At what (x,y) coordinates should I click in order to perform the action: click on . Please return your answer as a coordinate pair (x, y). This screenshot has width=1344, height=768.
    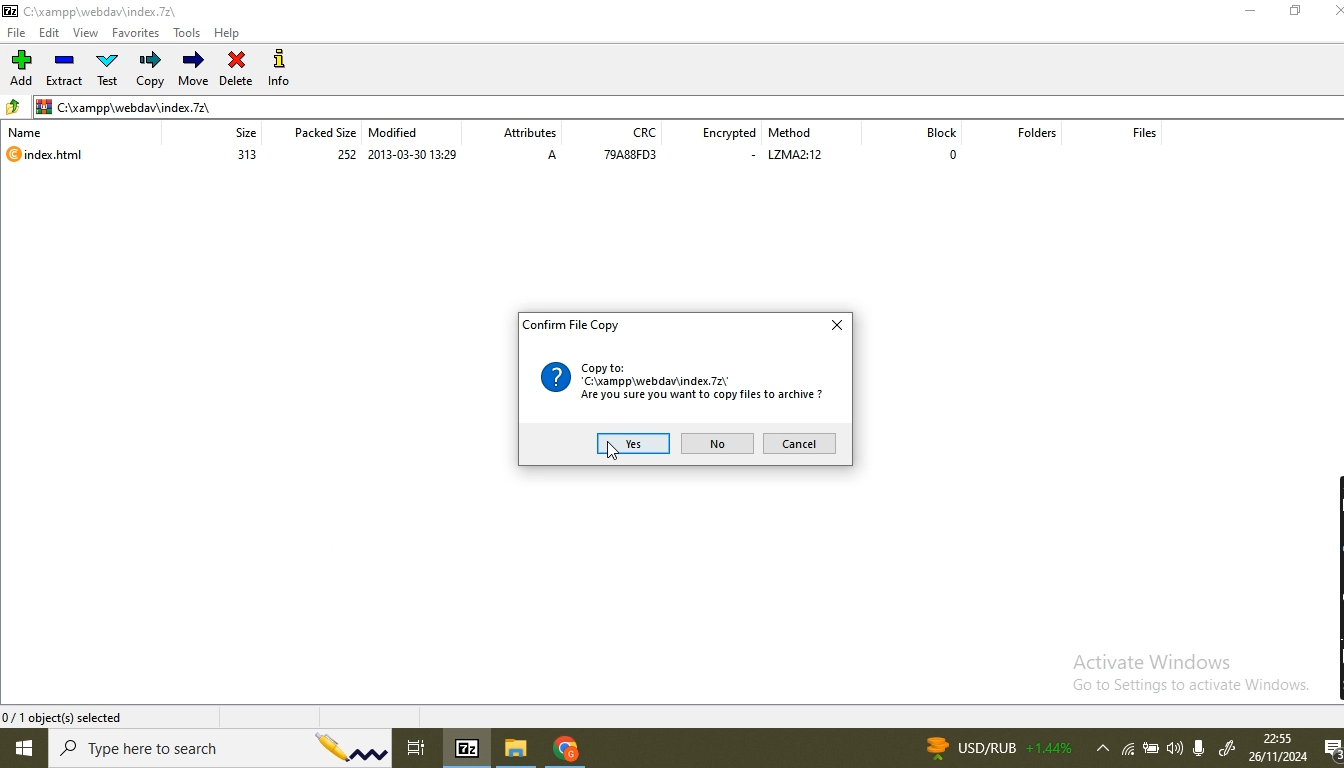
    Looking at the image, I should click on (703, 119).